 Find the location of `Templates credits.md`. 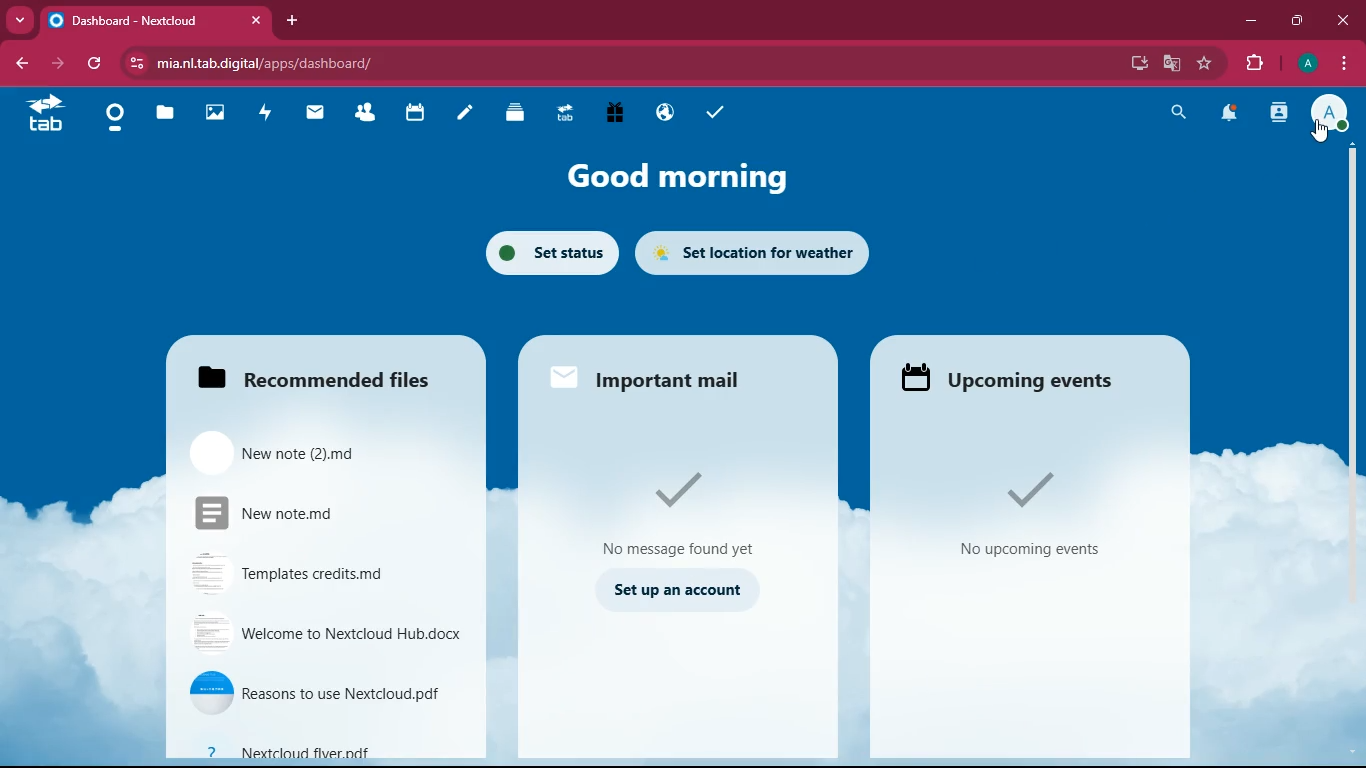

Templates credits.md is located at coordinates (318, 576).